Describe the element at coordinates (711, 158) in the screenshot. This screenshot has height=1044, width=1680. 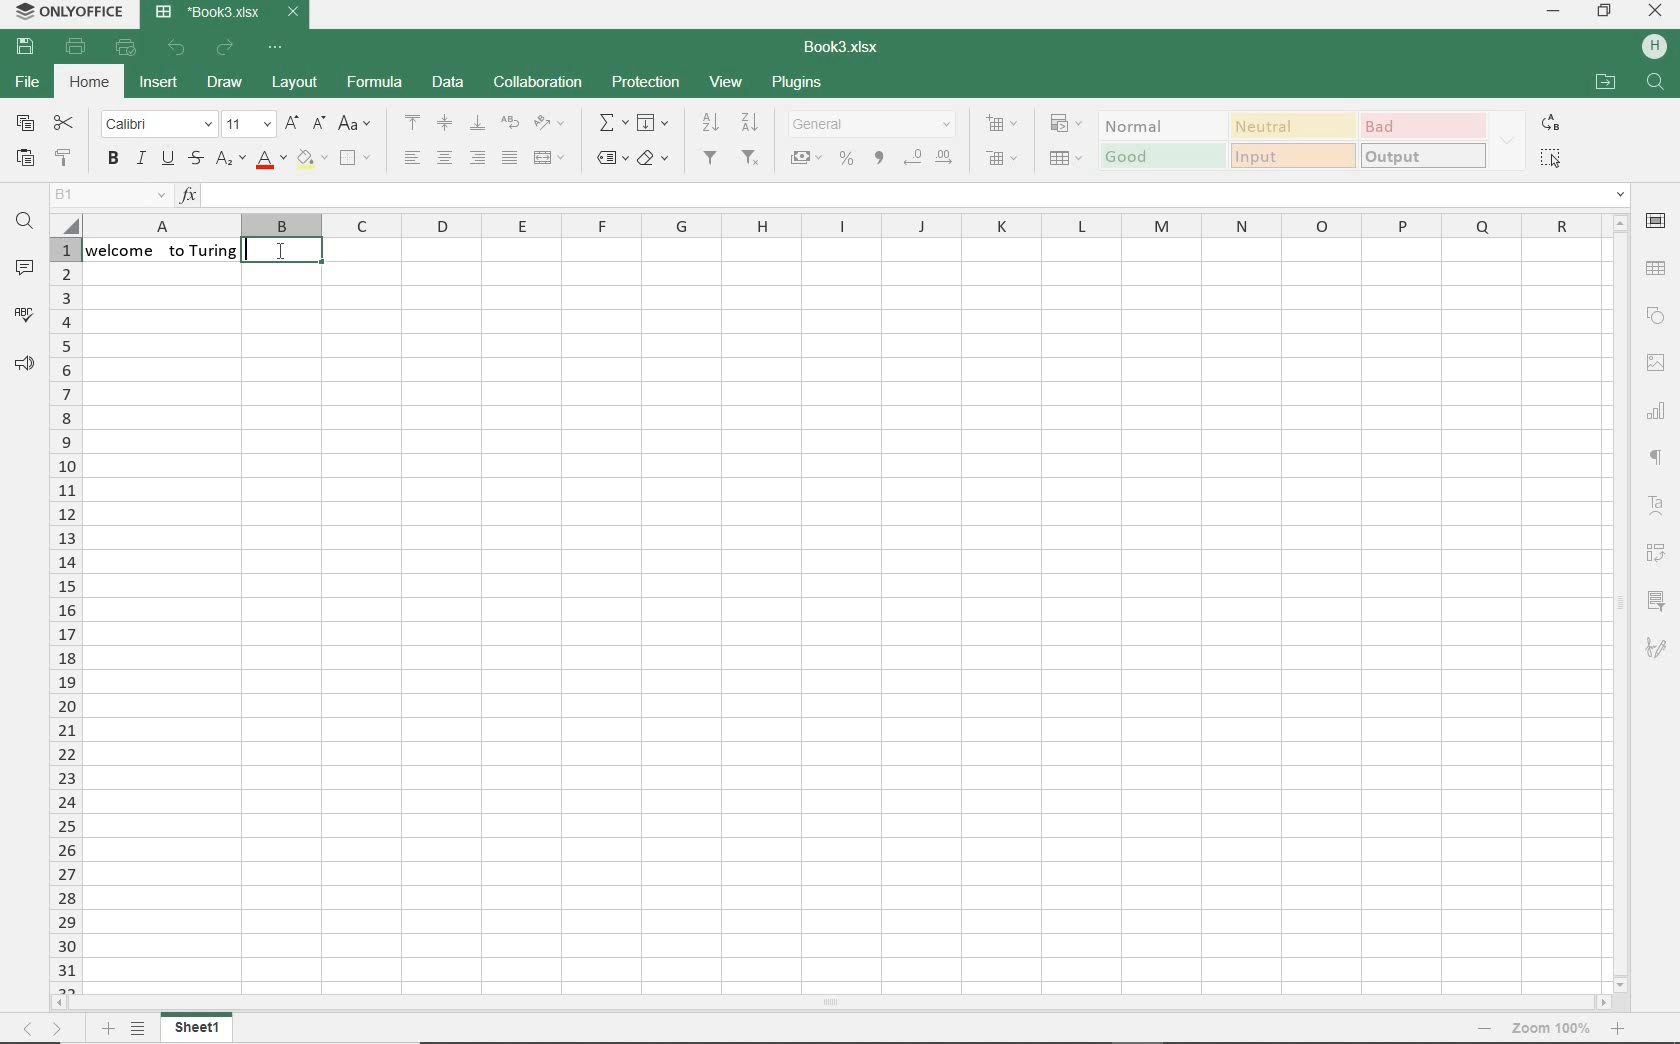
I see `filters` at that location.